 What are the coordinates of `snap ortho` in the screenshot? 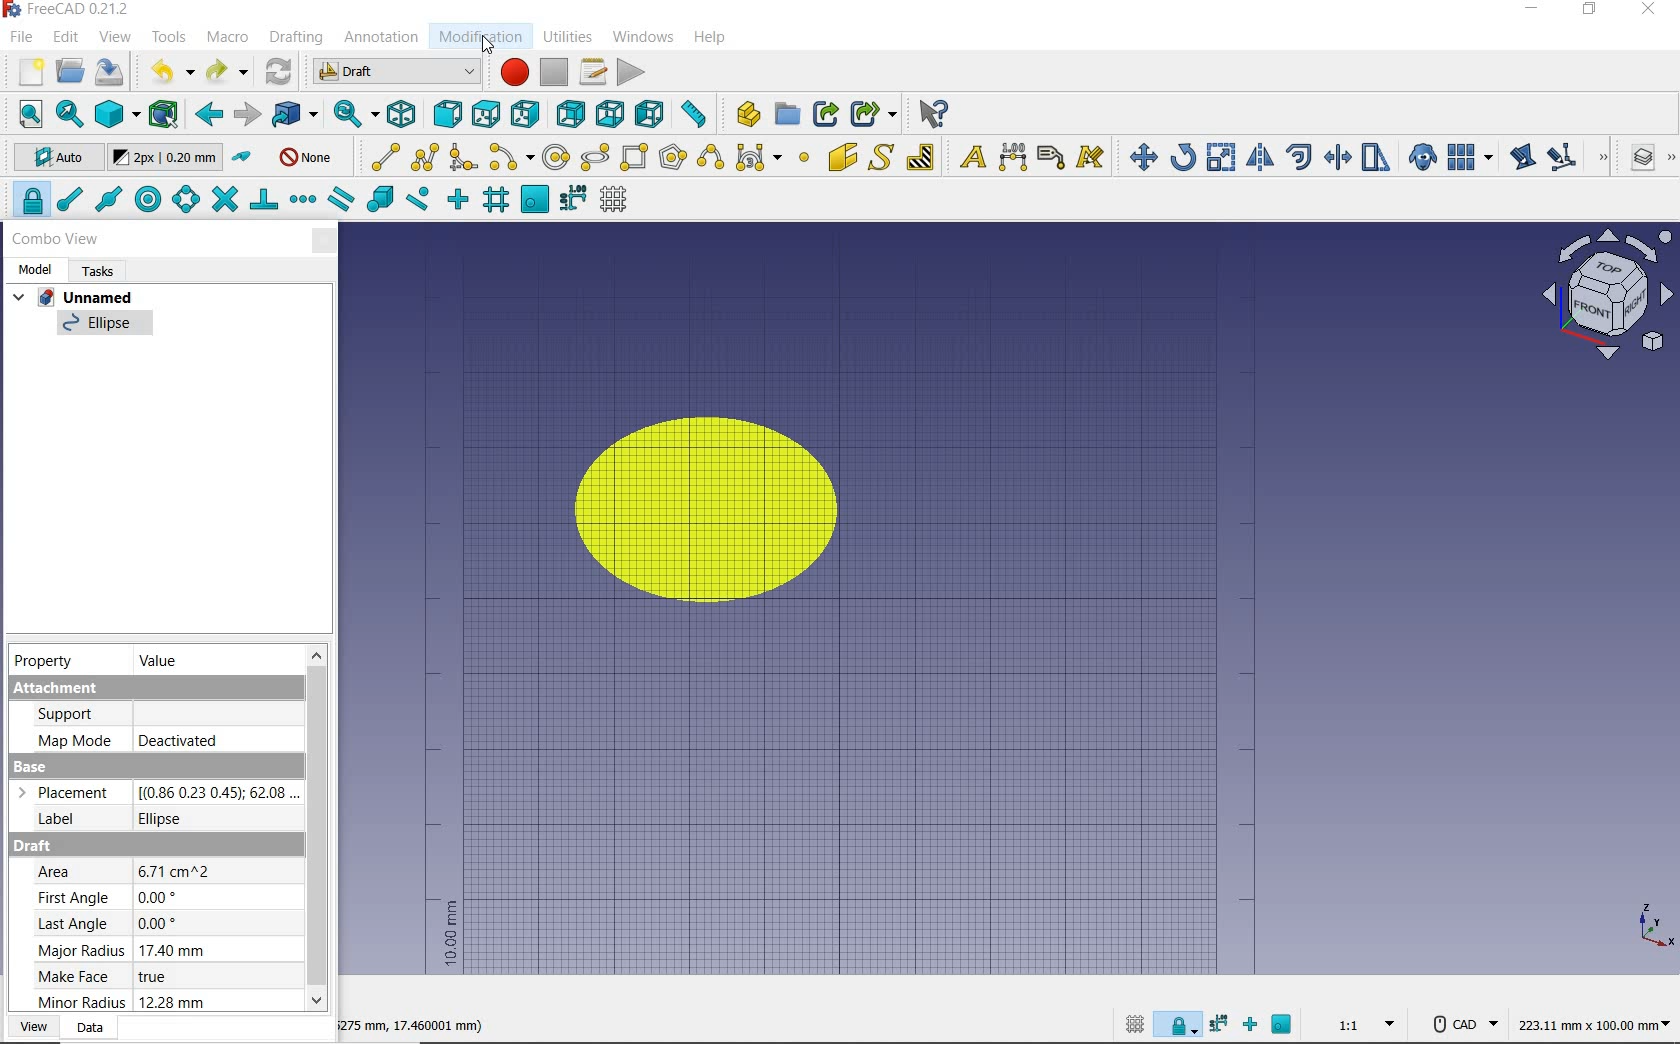 It's located at (1250, 1024).